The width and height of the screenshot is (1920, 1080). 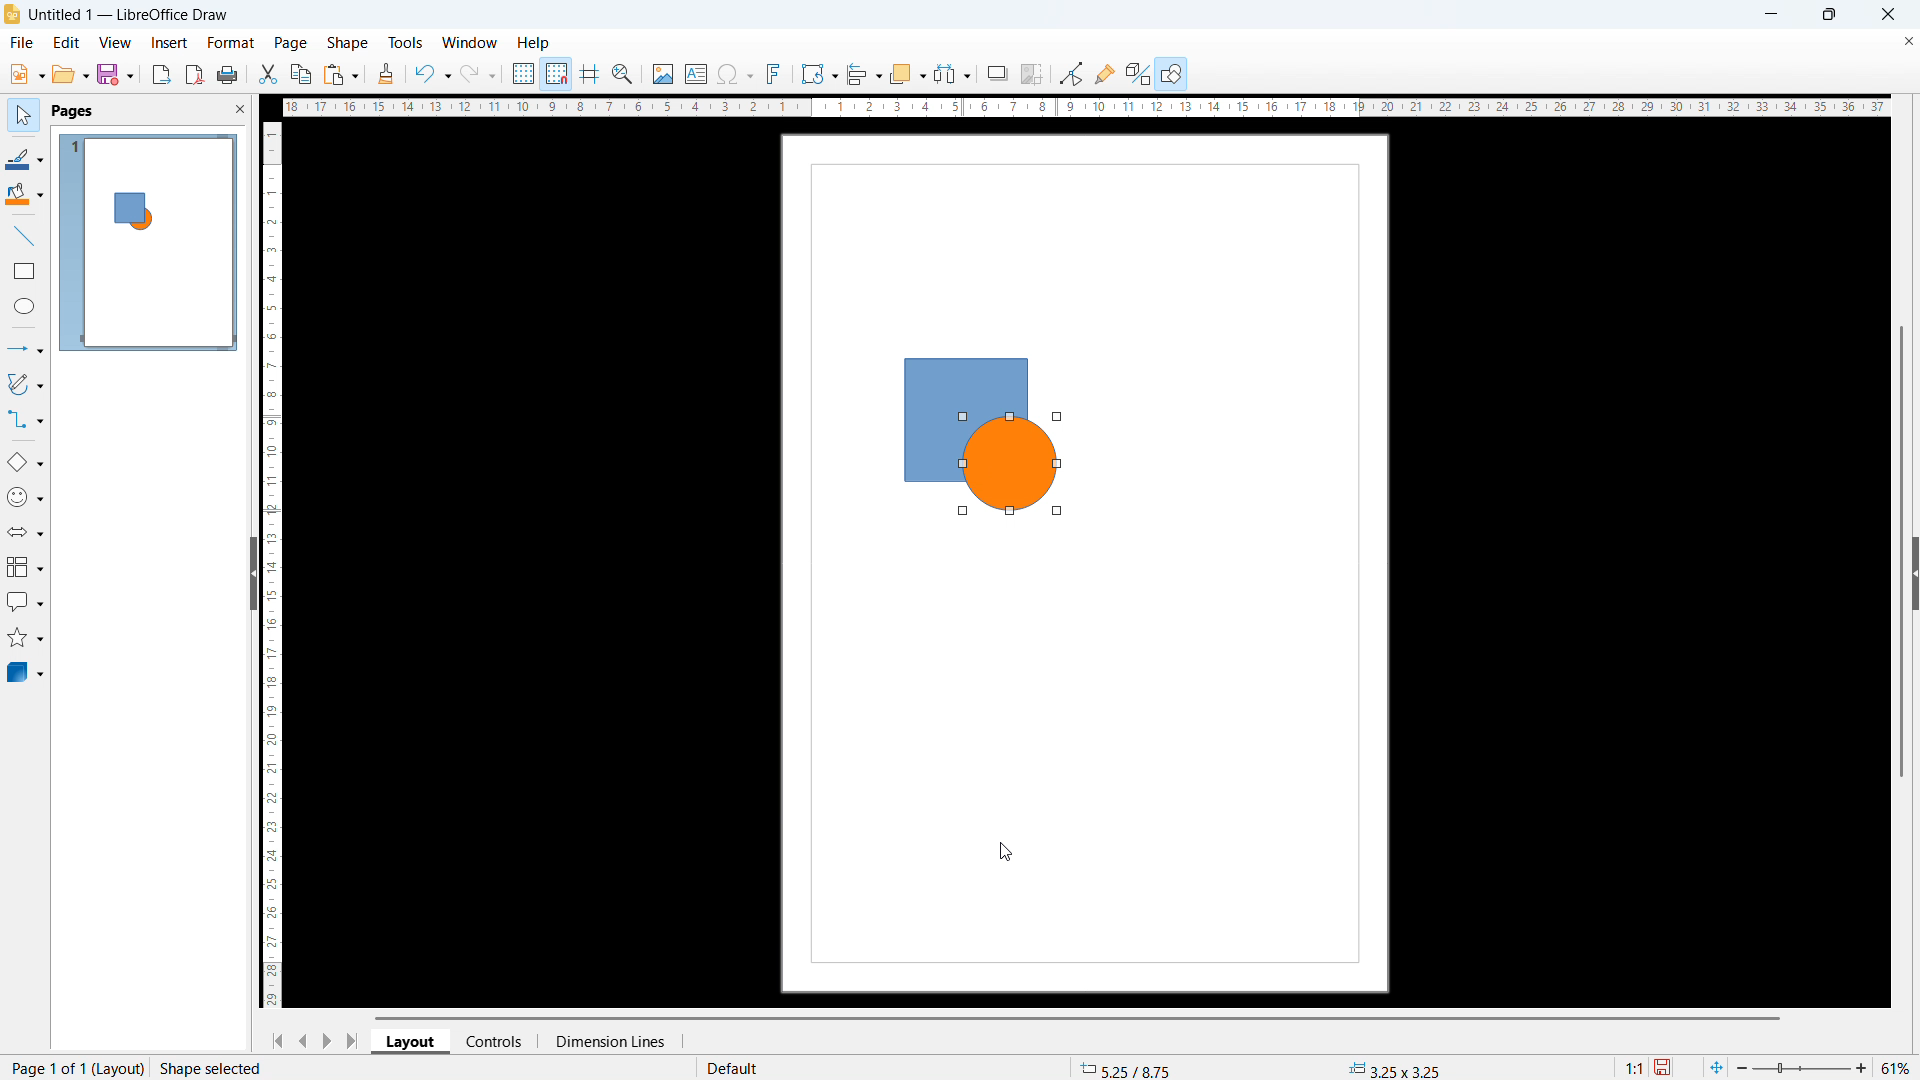 I want to click on Close document , so click(x=1908, y=41).